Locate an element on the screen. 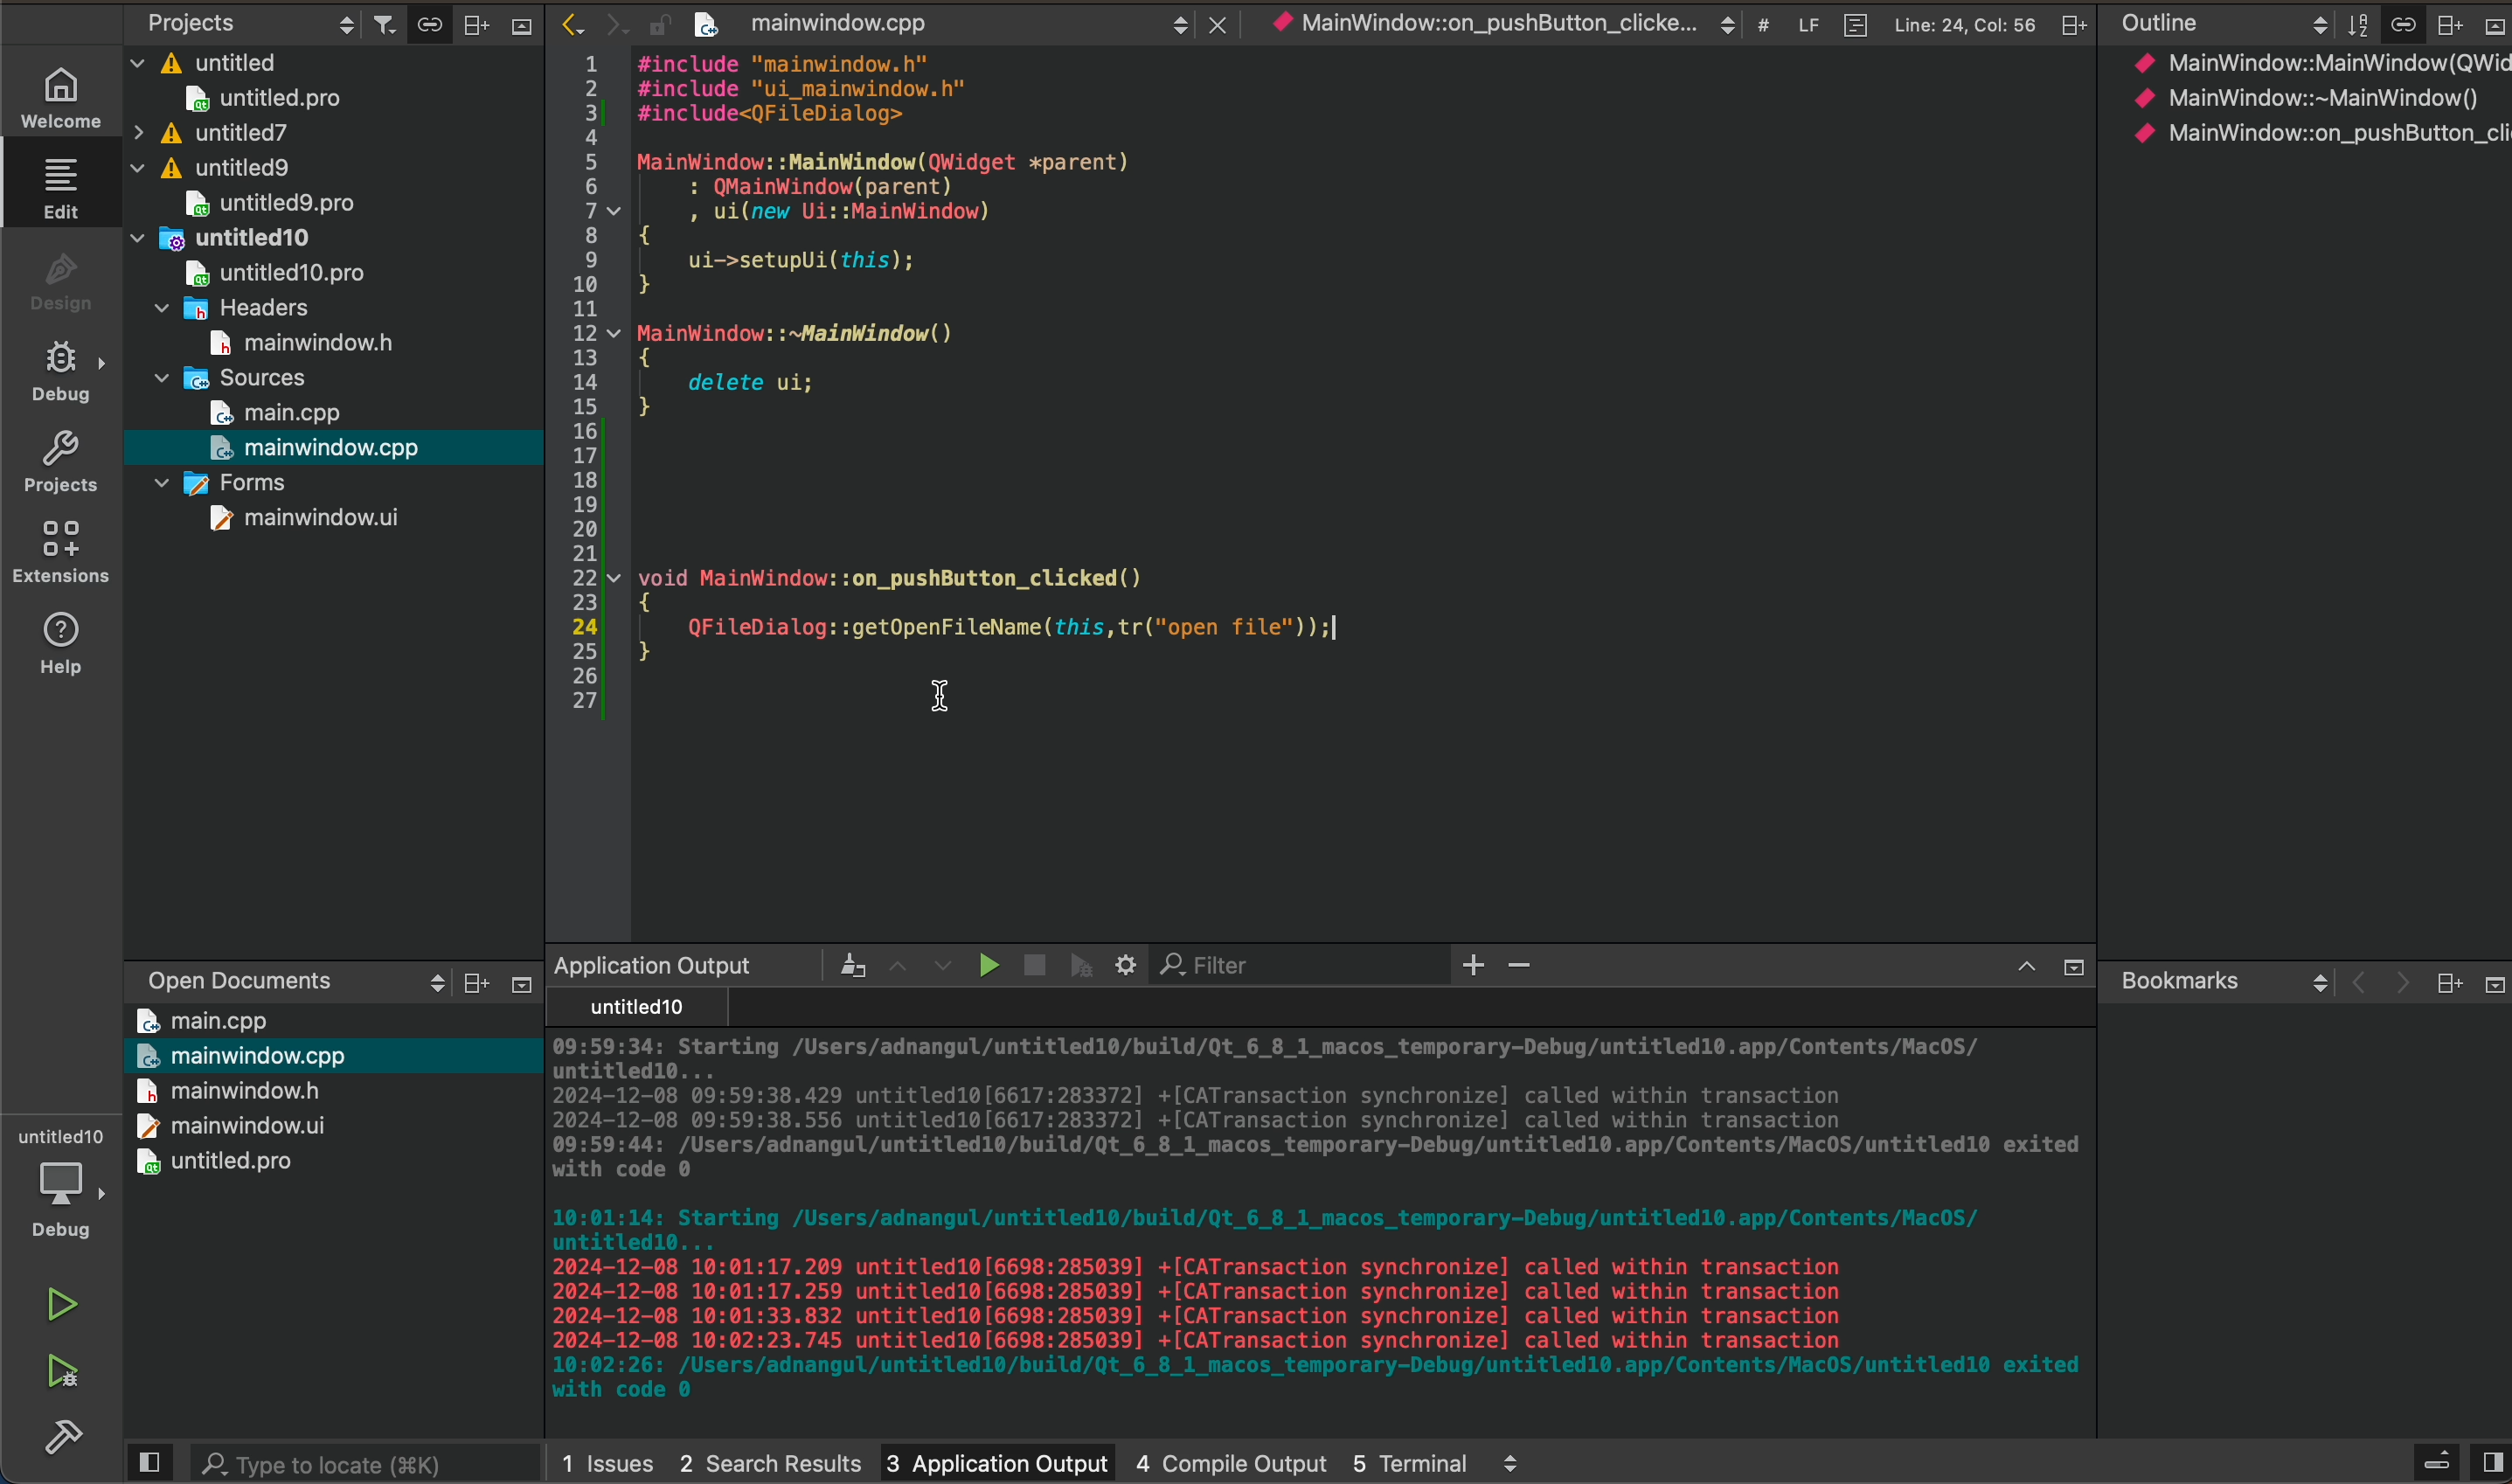 This screenshot has width=2512, height=1484. MainWindow::on_pushButton cl is located at coordinates (2317, 133).